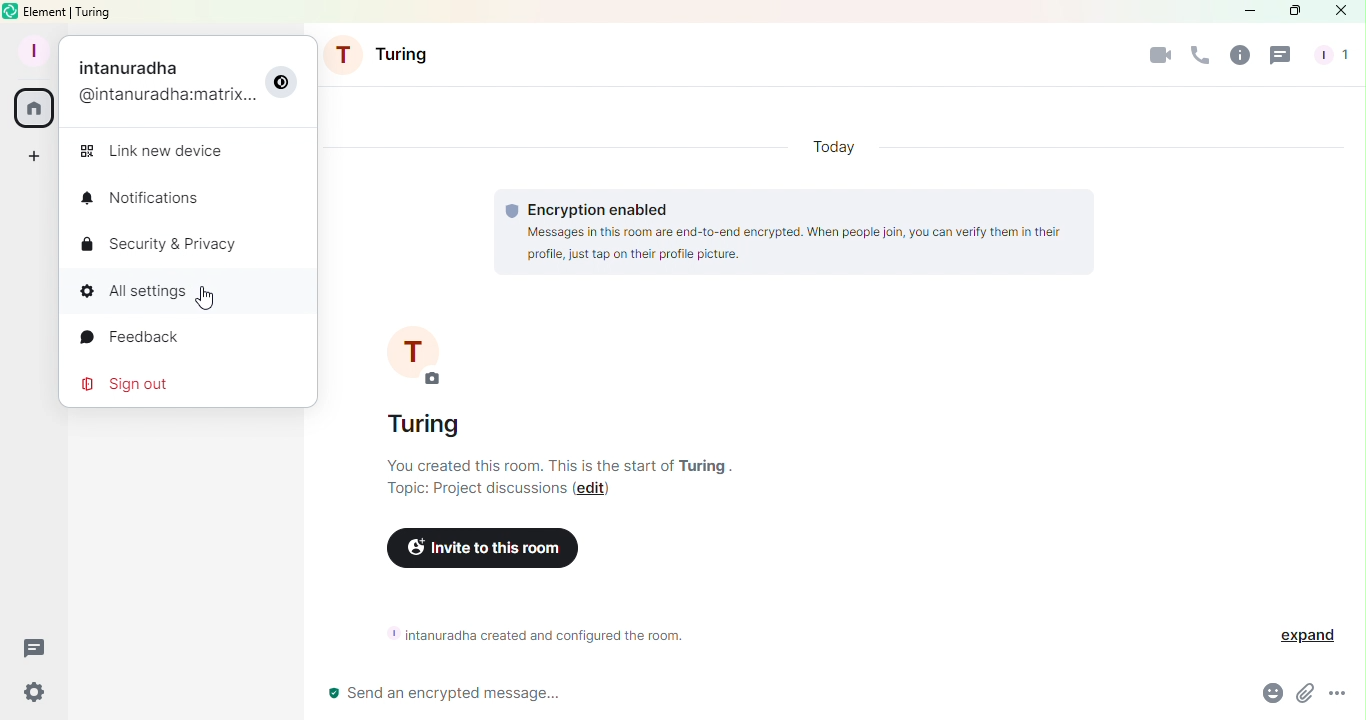  Describe the element at coordinates (709, 465) in the screenshot. I see `turing` at that location.